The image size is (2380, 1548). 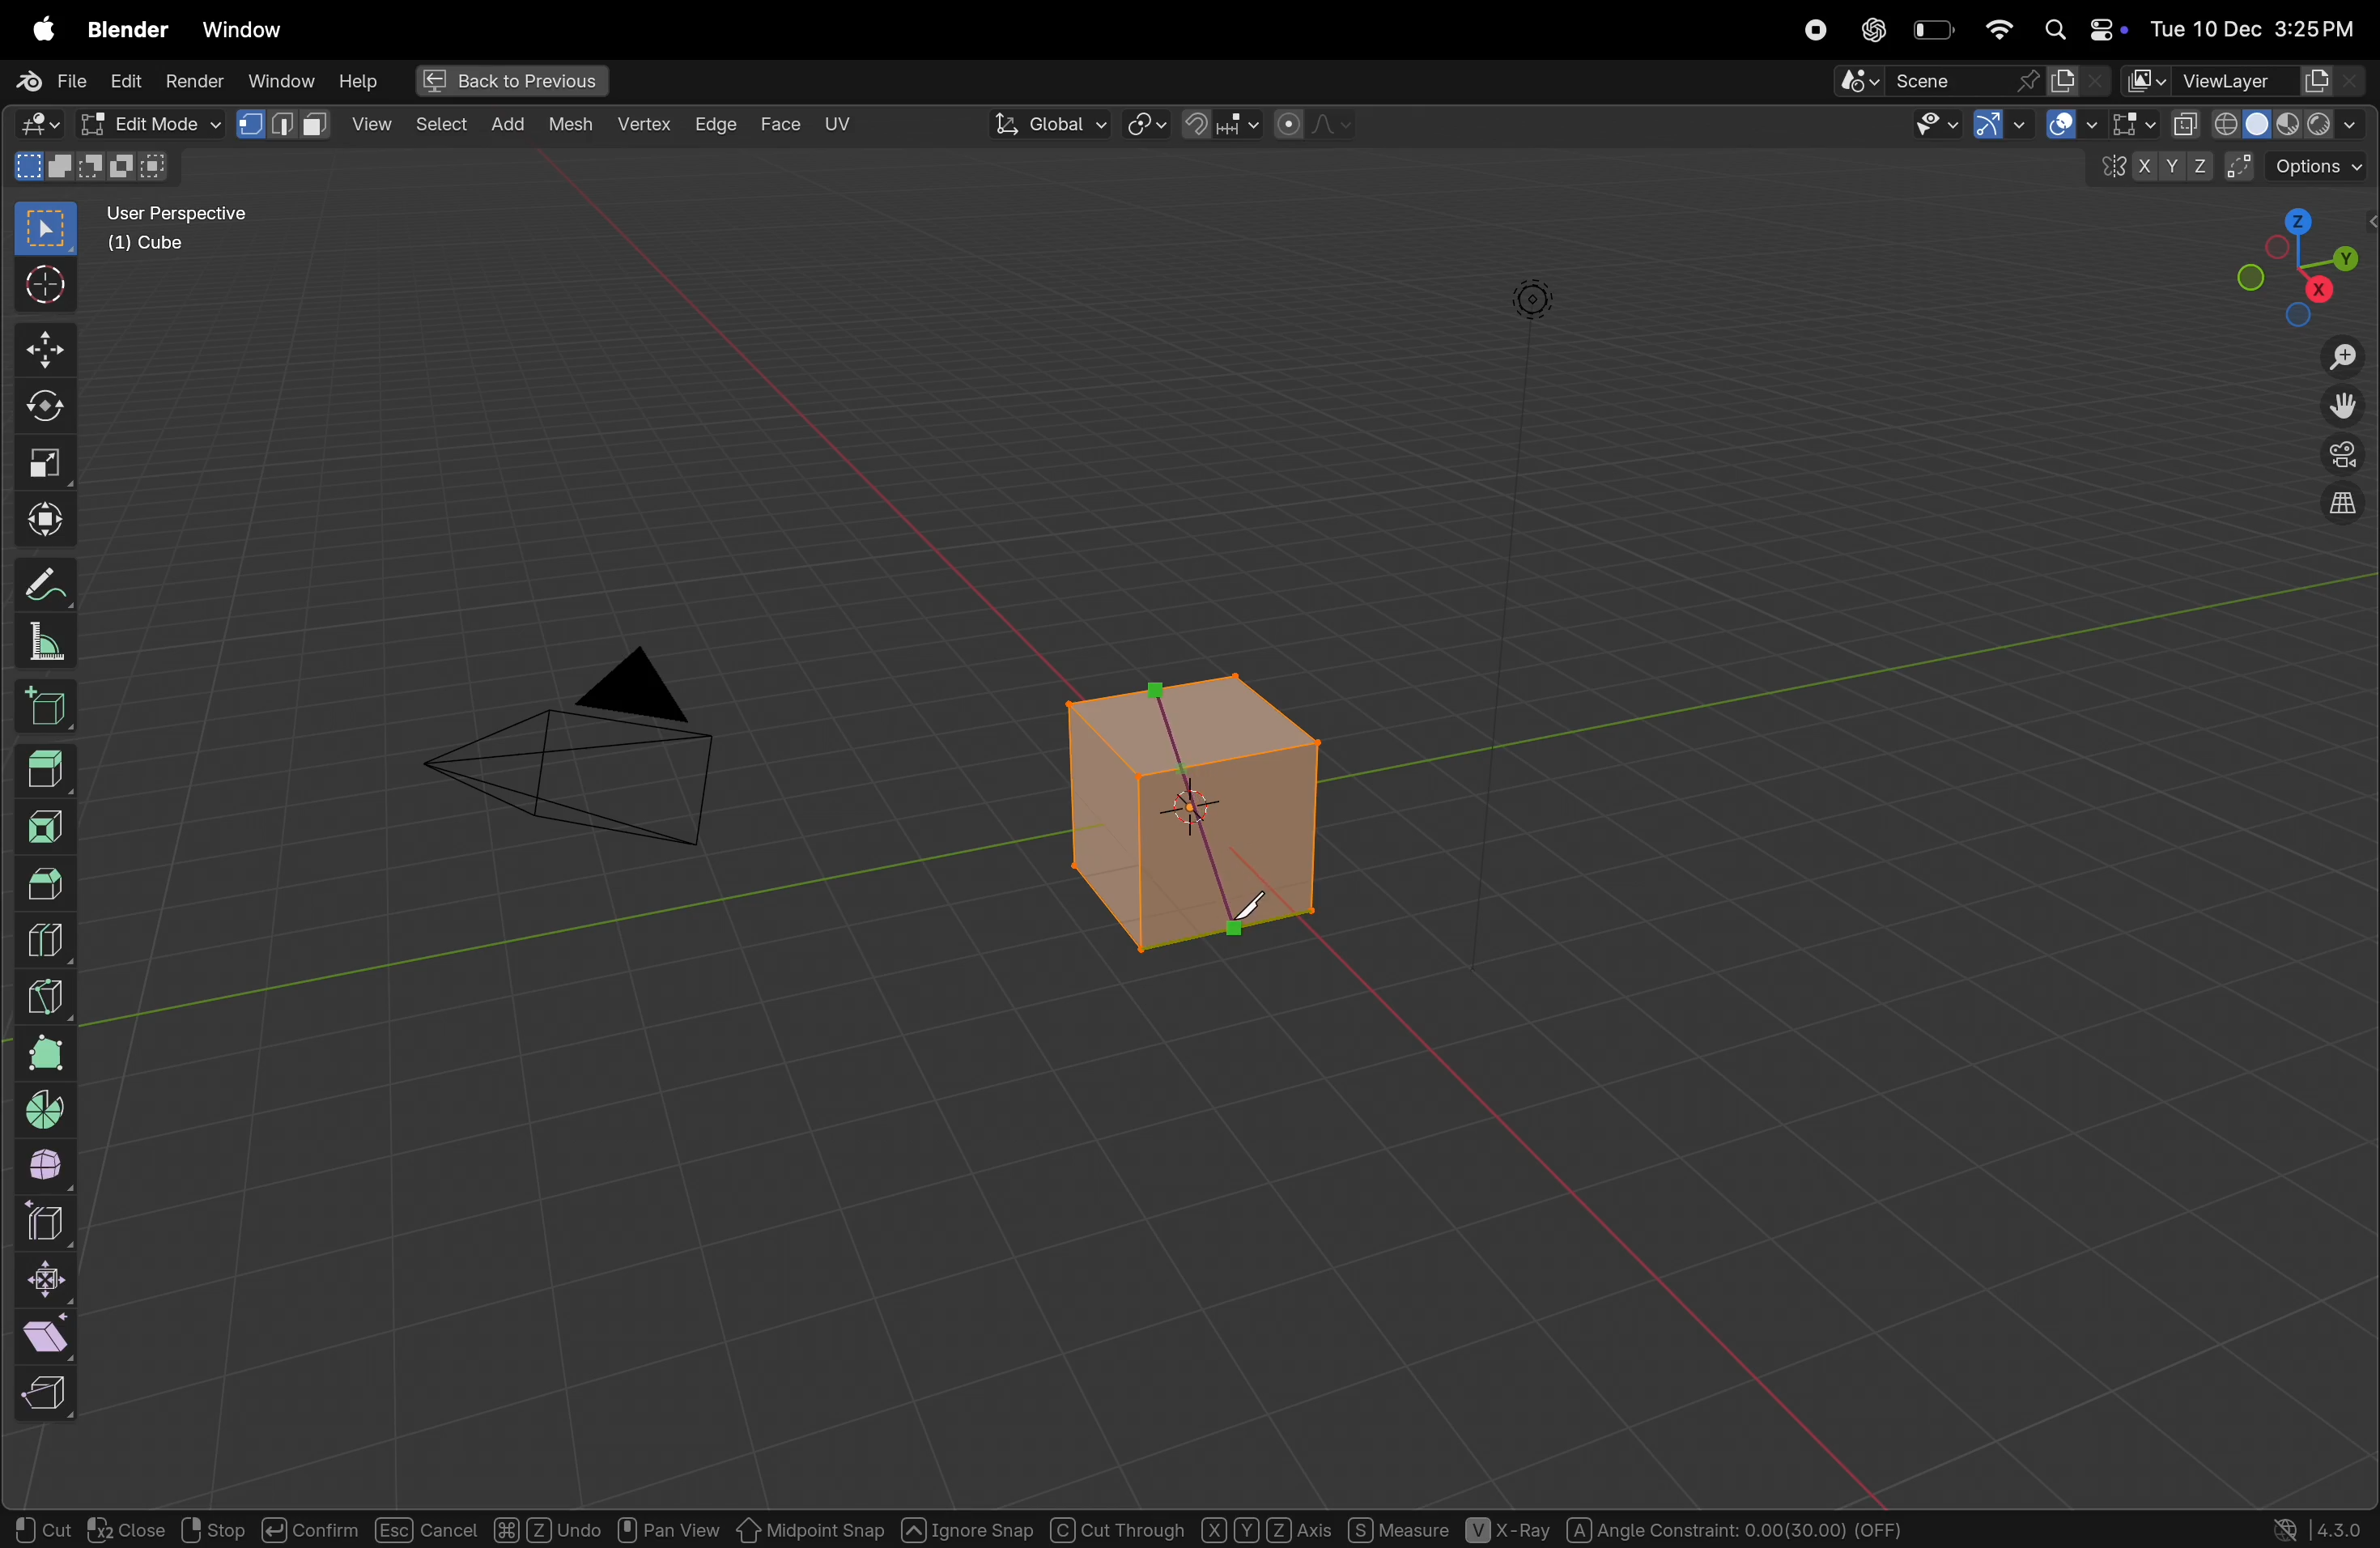 I want to click on date and time, so click(x=2260, y=23).